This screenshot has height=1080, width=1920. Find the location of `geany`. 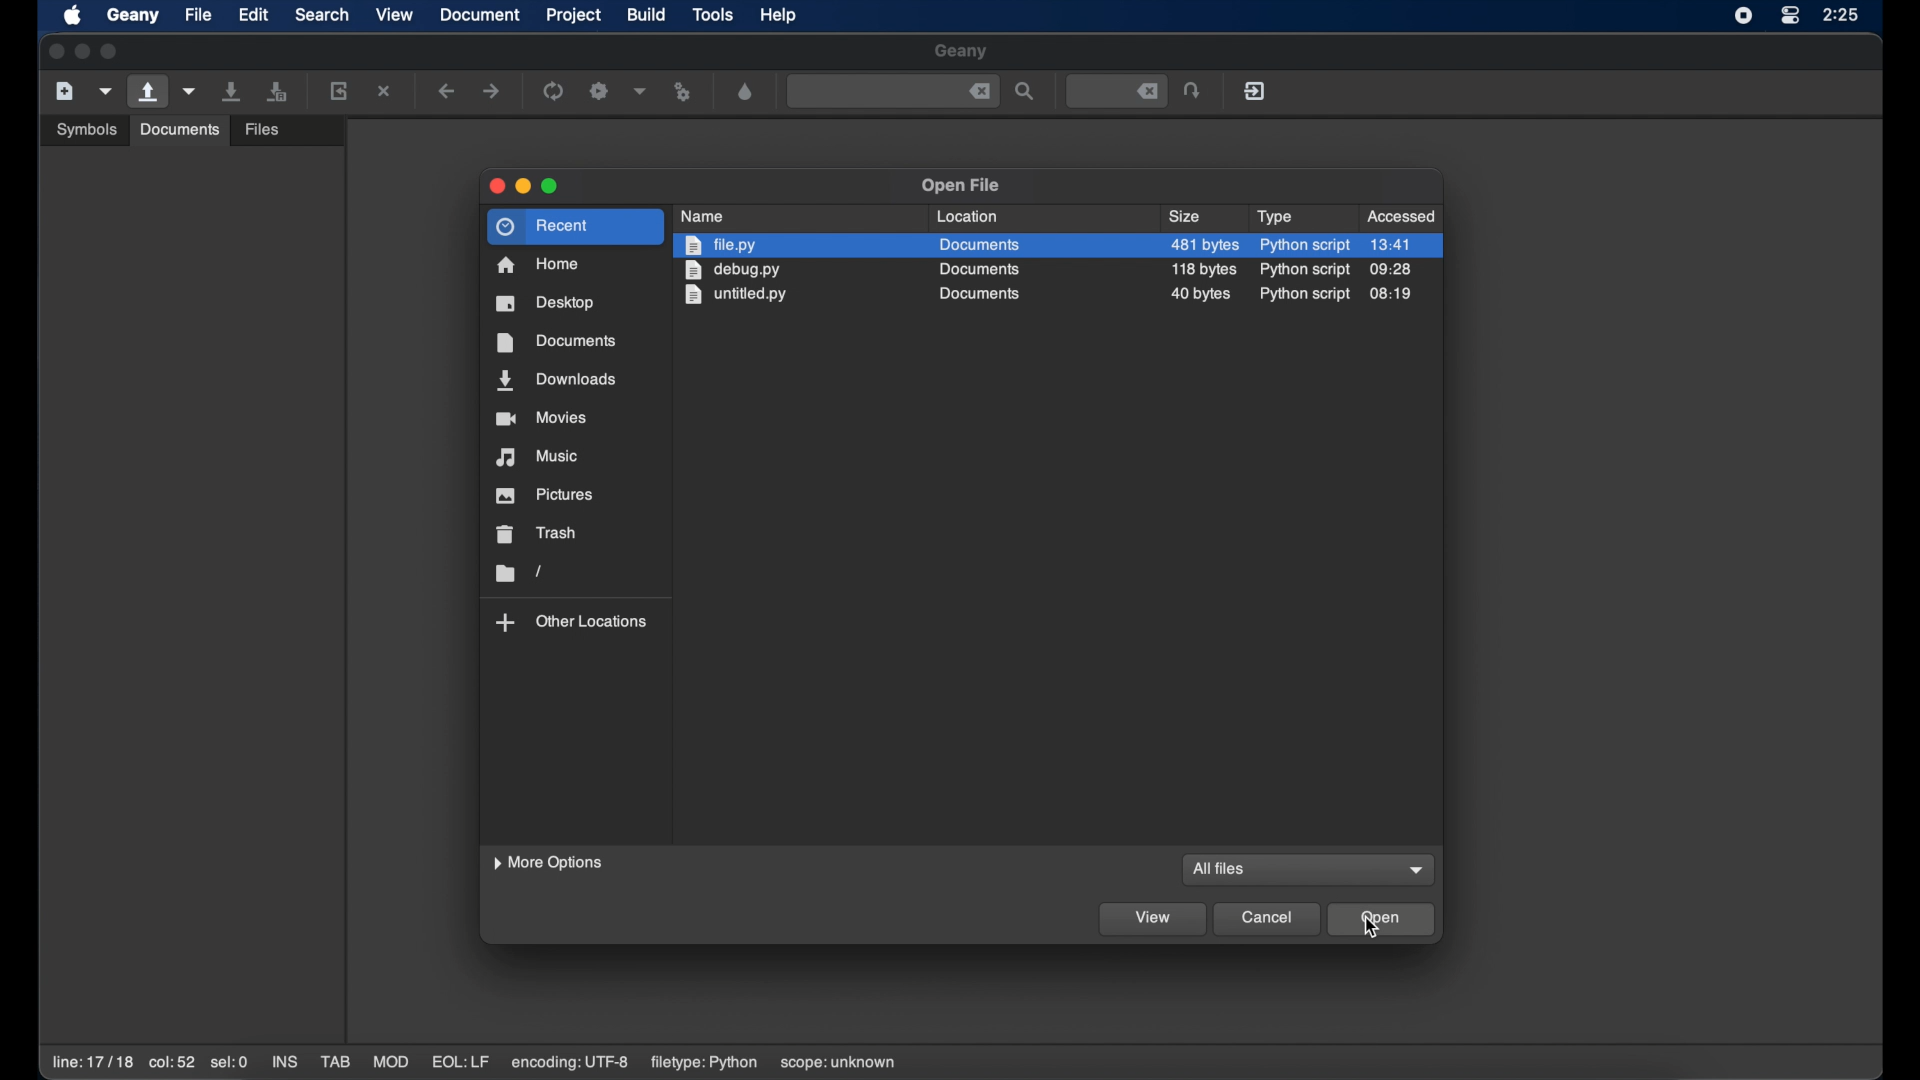

geany is located at coordinates (133, 16).